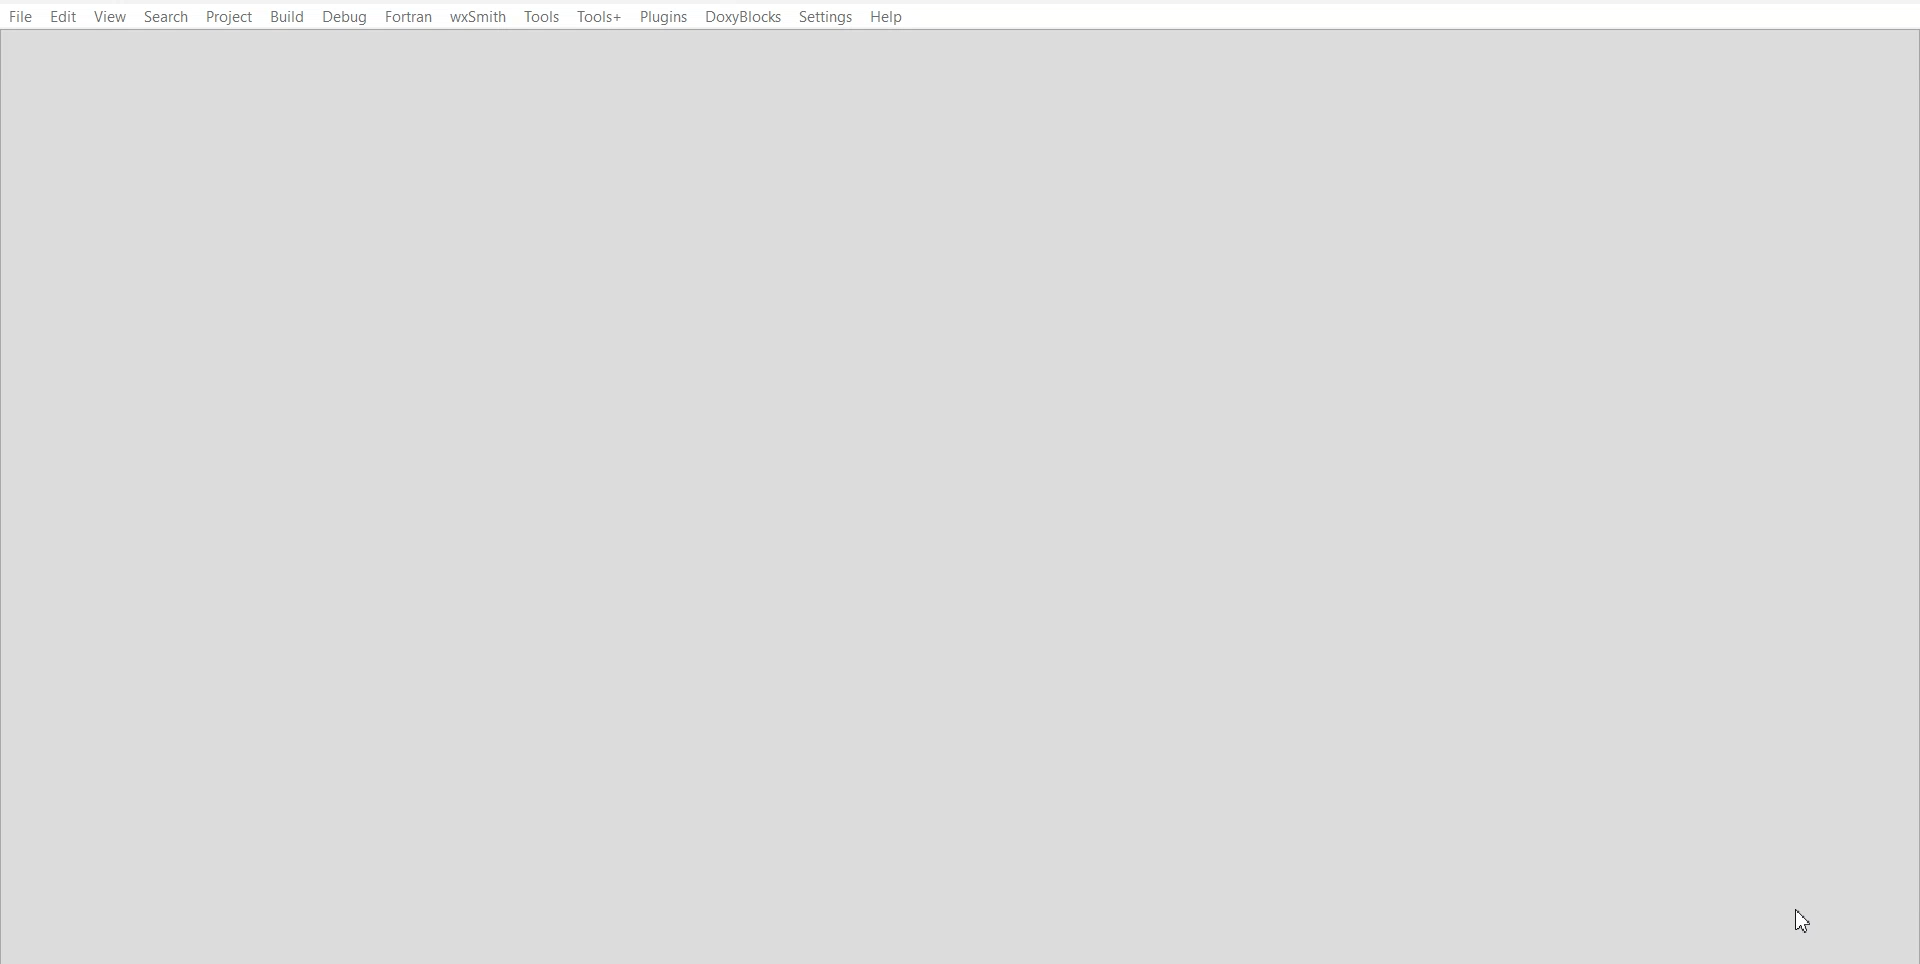 This screenshot has width=1920, height=964. What do you see at coordinates (742, 17) in the screenshot?
I see `DoxyBlocks` at bounding box center [742, 17].